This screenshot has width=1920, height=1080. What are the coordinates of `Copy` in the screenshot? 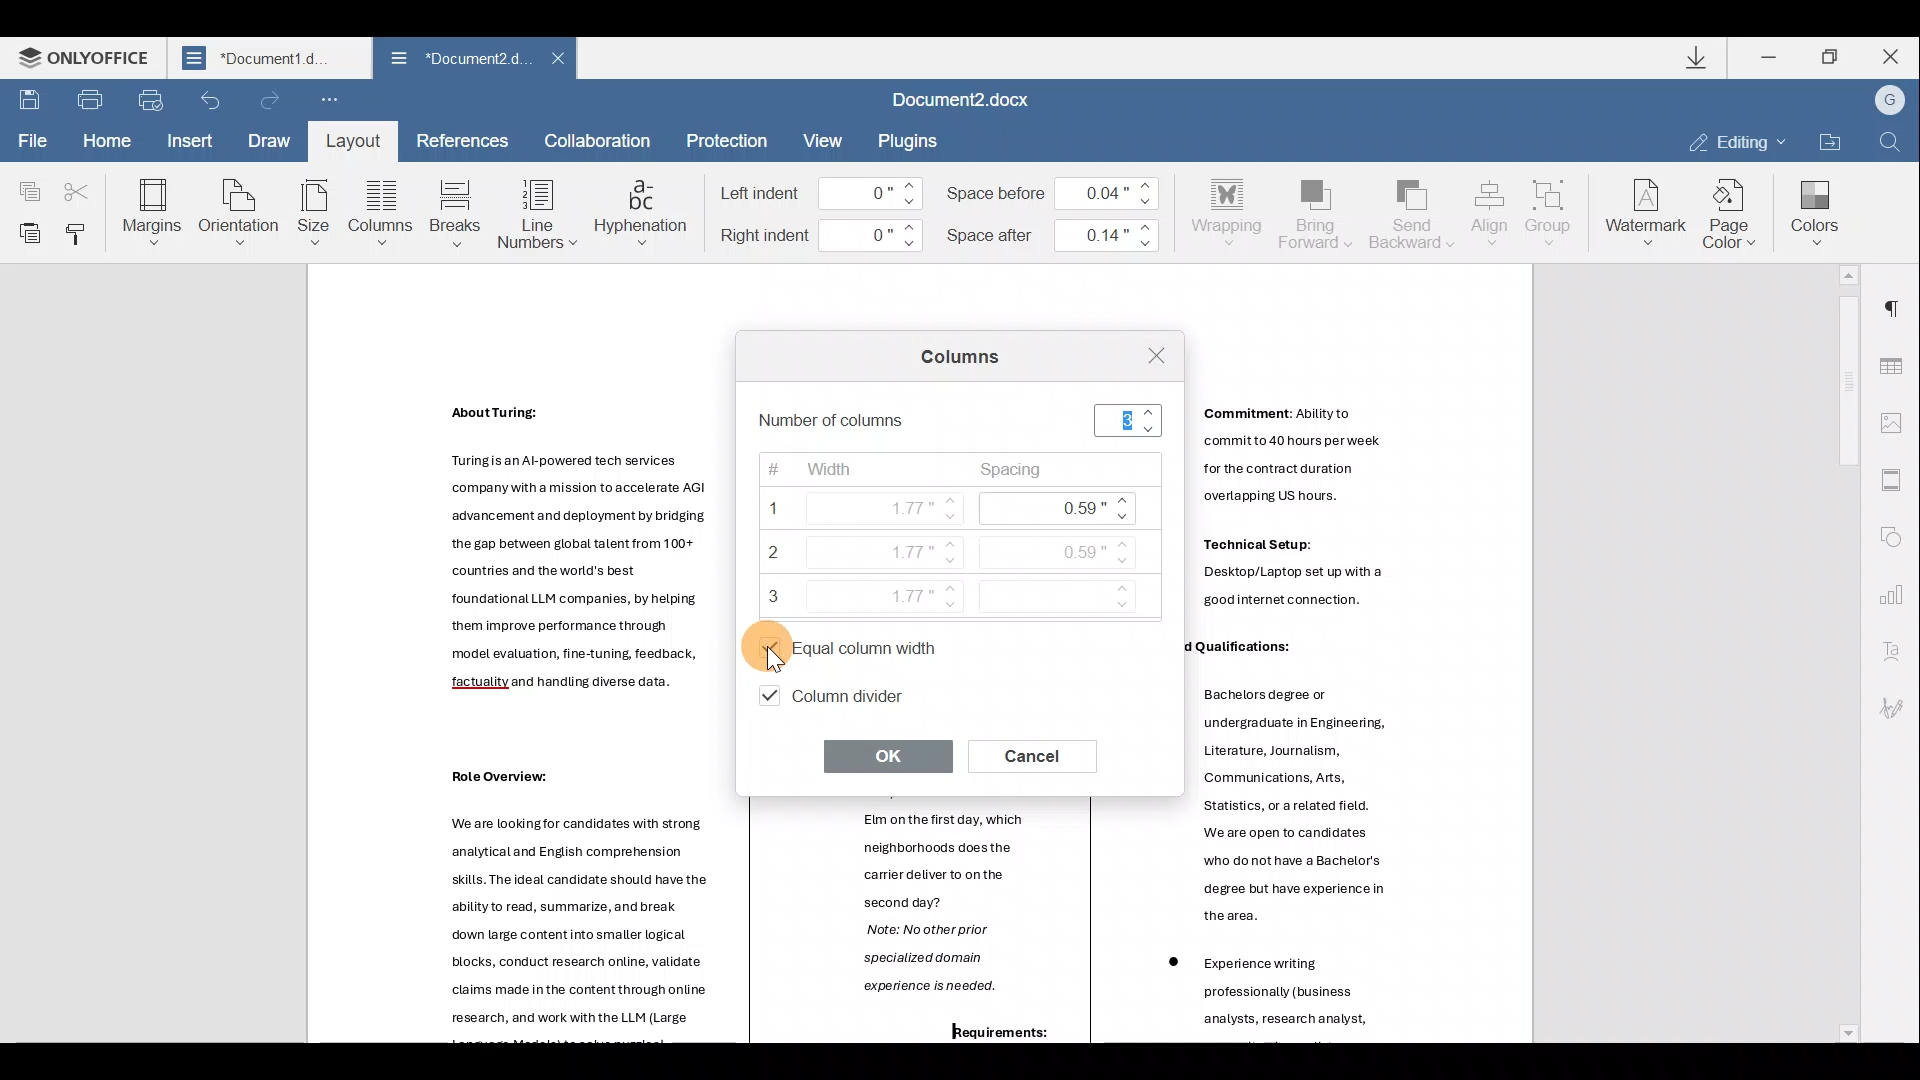 It's located at (25, 182).